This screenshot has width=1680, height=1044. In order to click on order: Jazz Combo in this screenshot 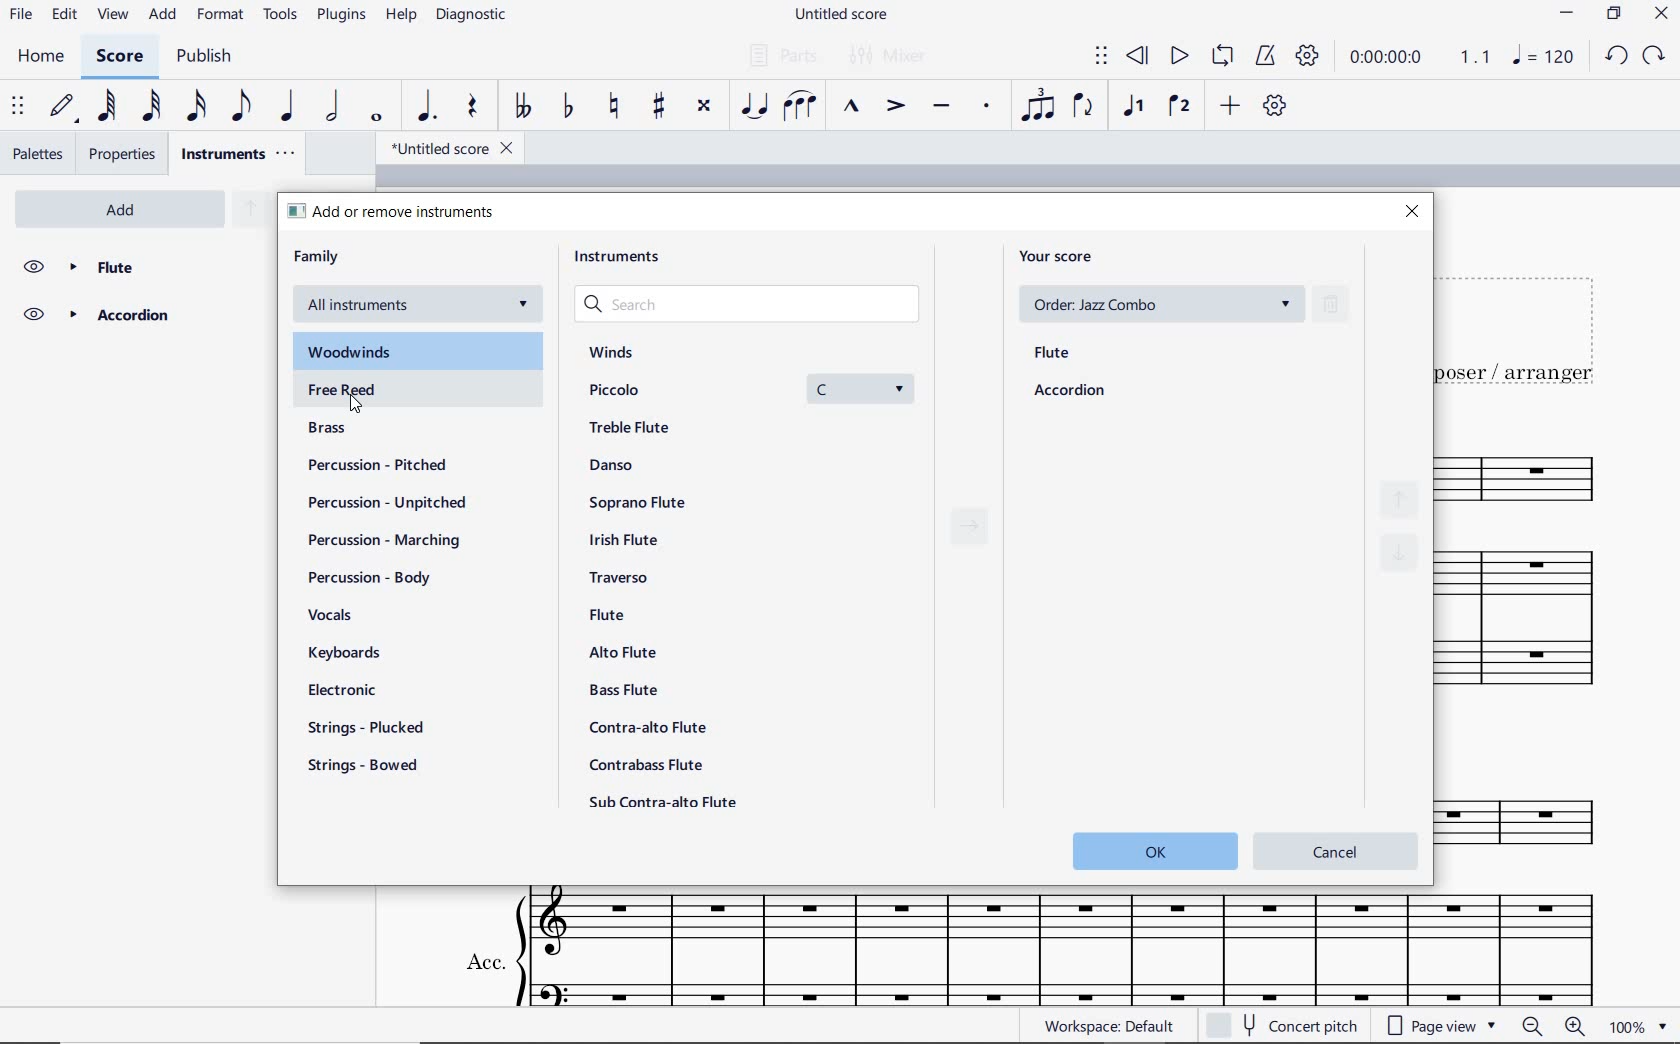, I will do `click(1159, 303)`.